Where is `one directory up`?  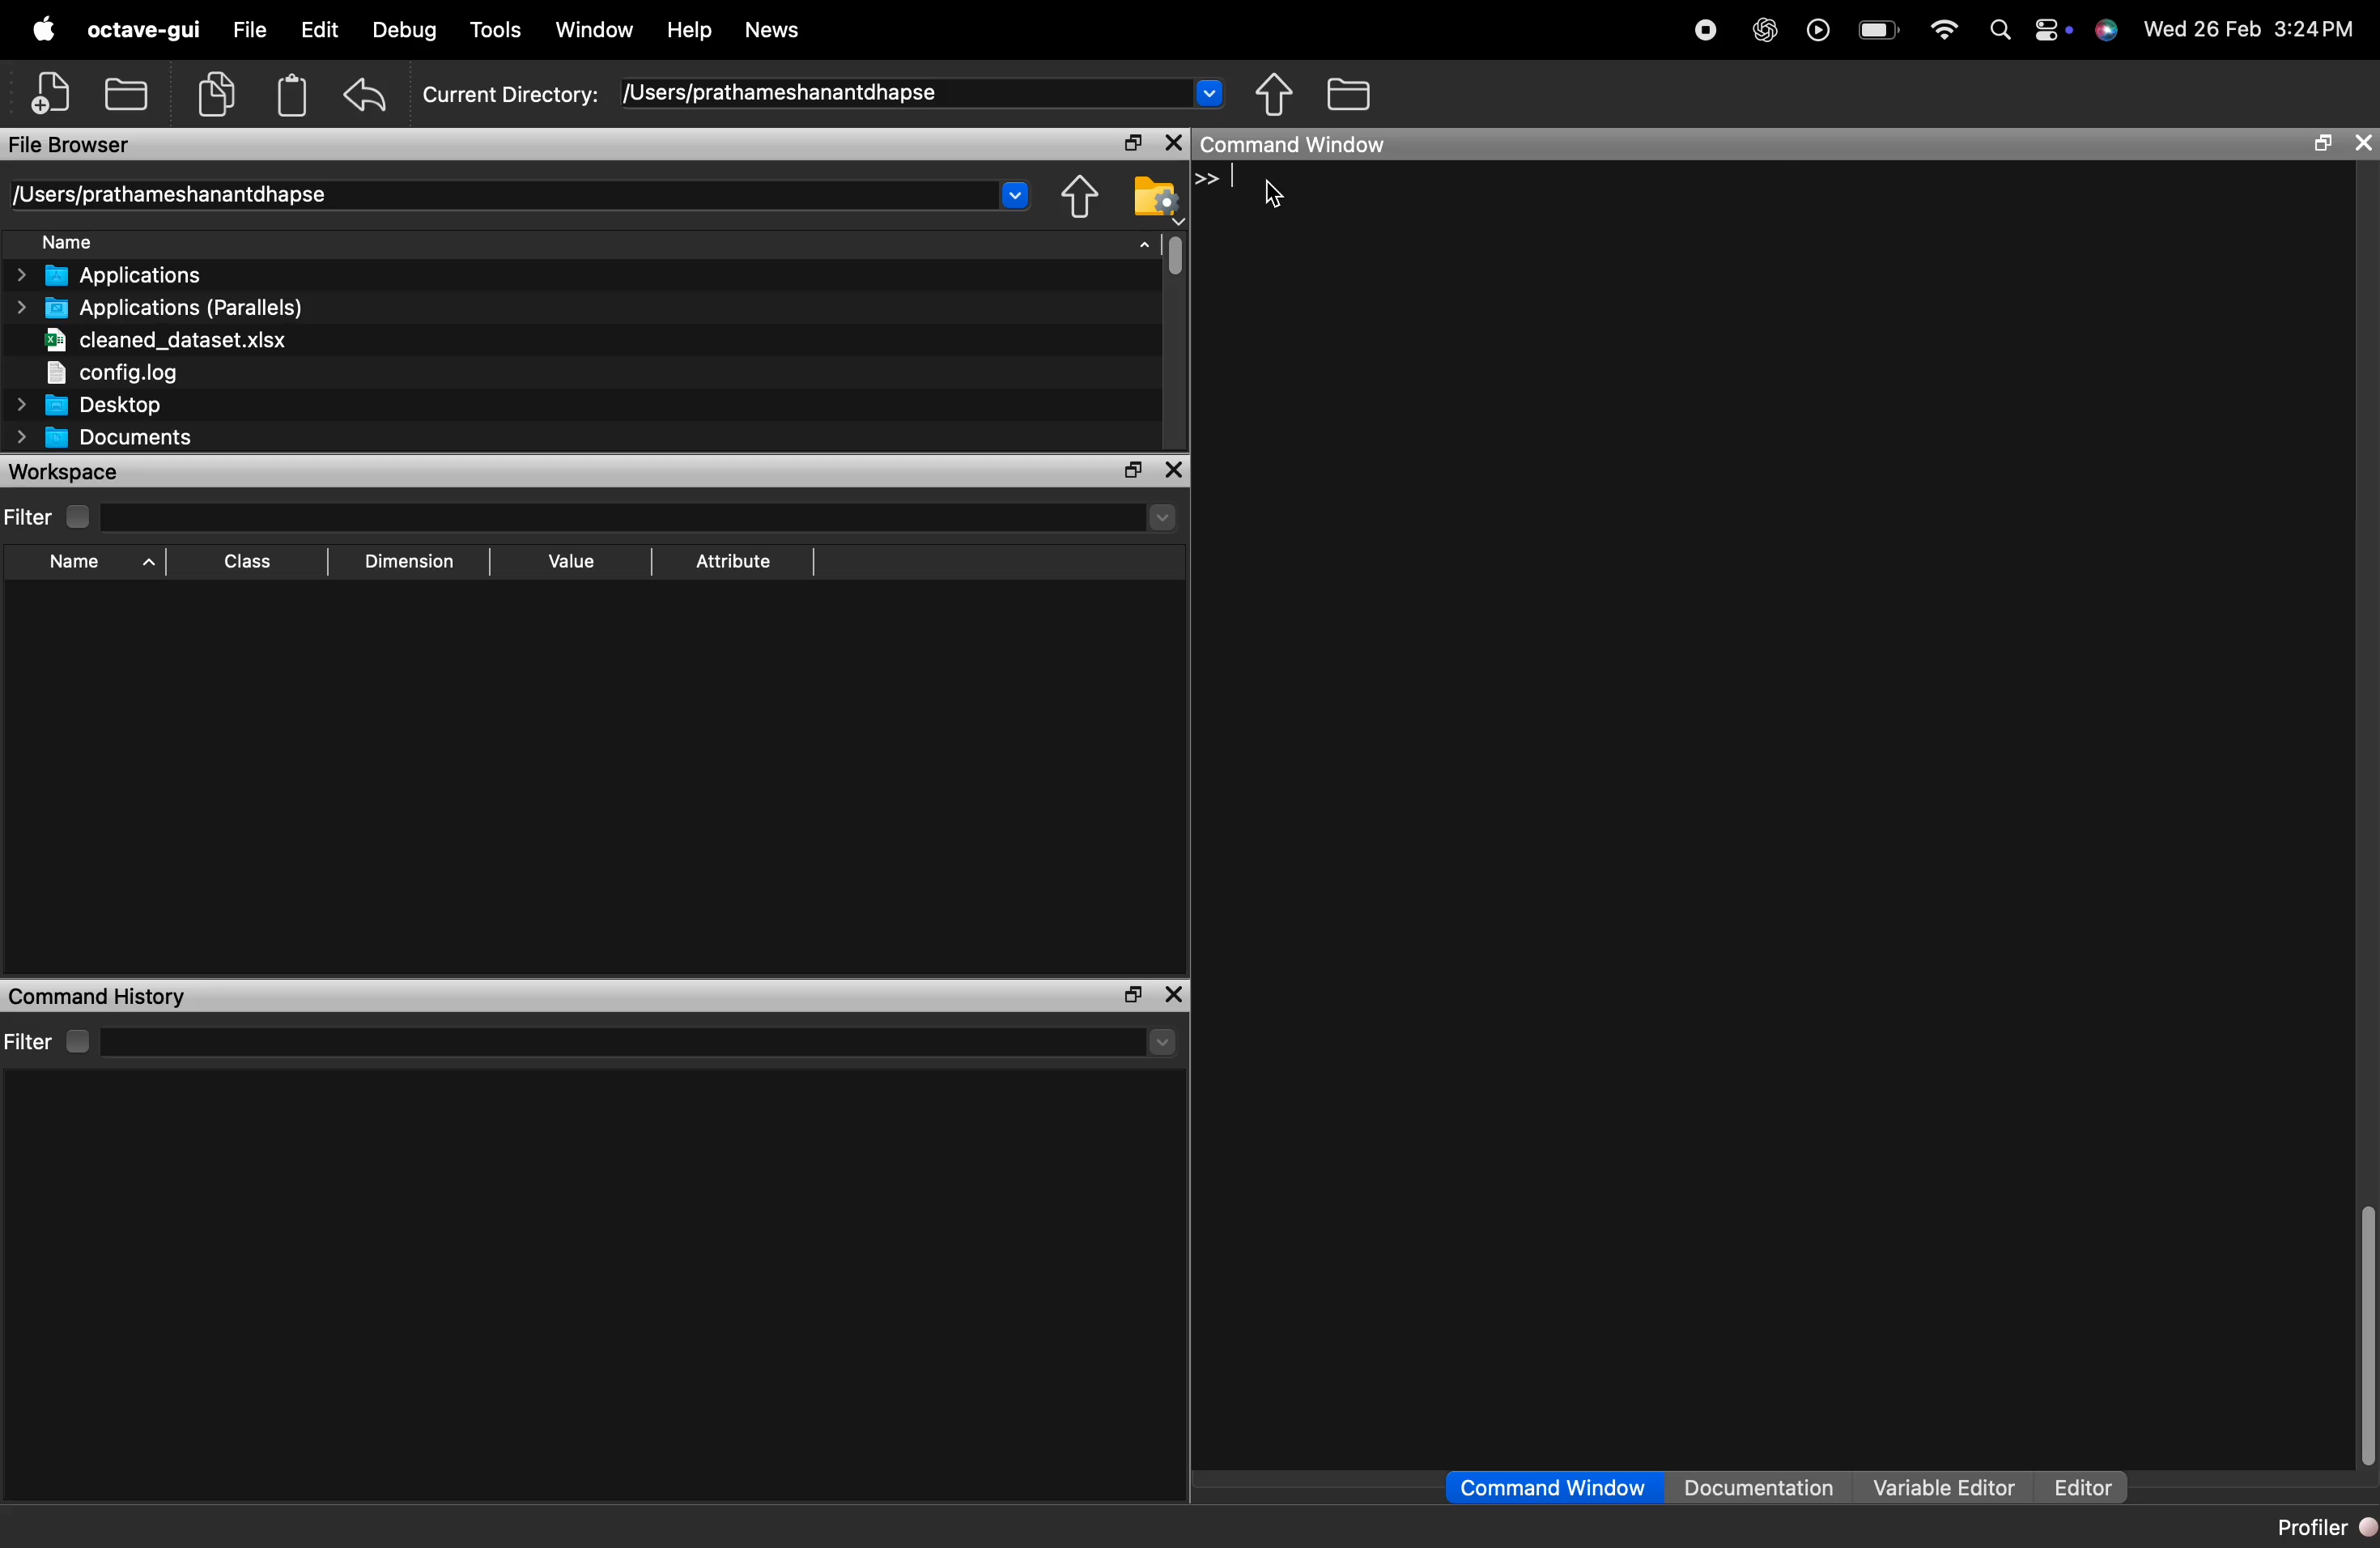 one directory up is located at coordinates (1278, 96).